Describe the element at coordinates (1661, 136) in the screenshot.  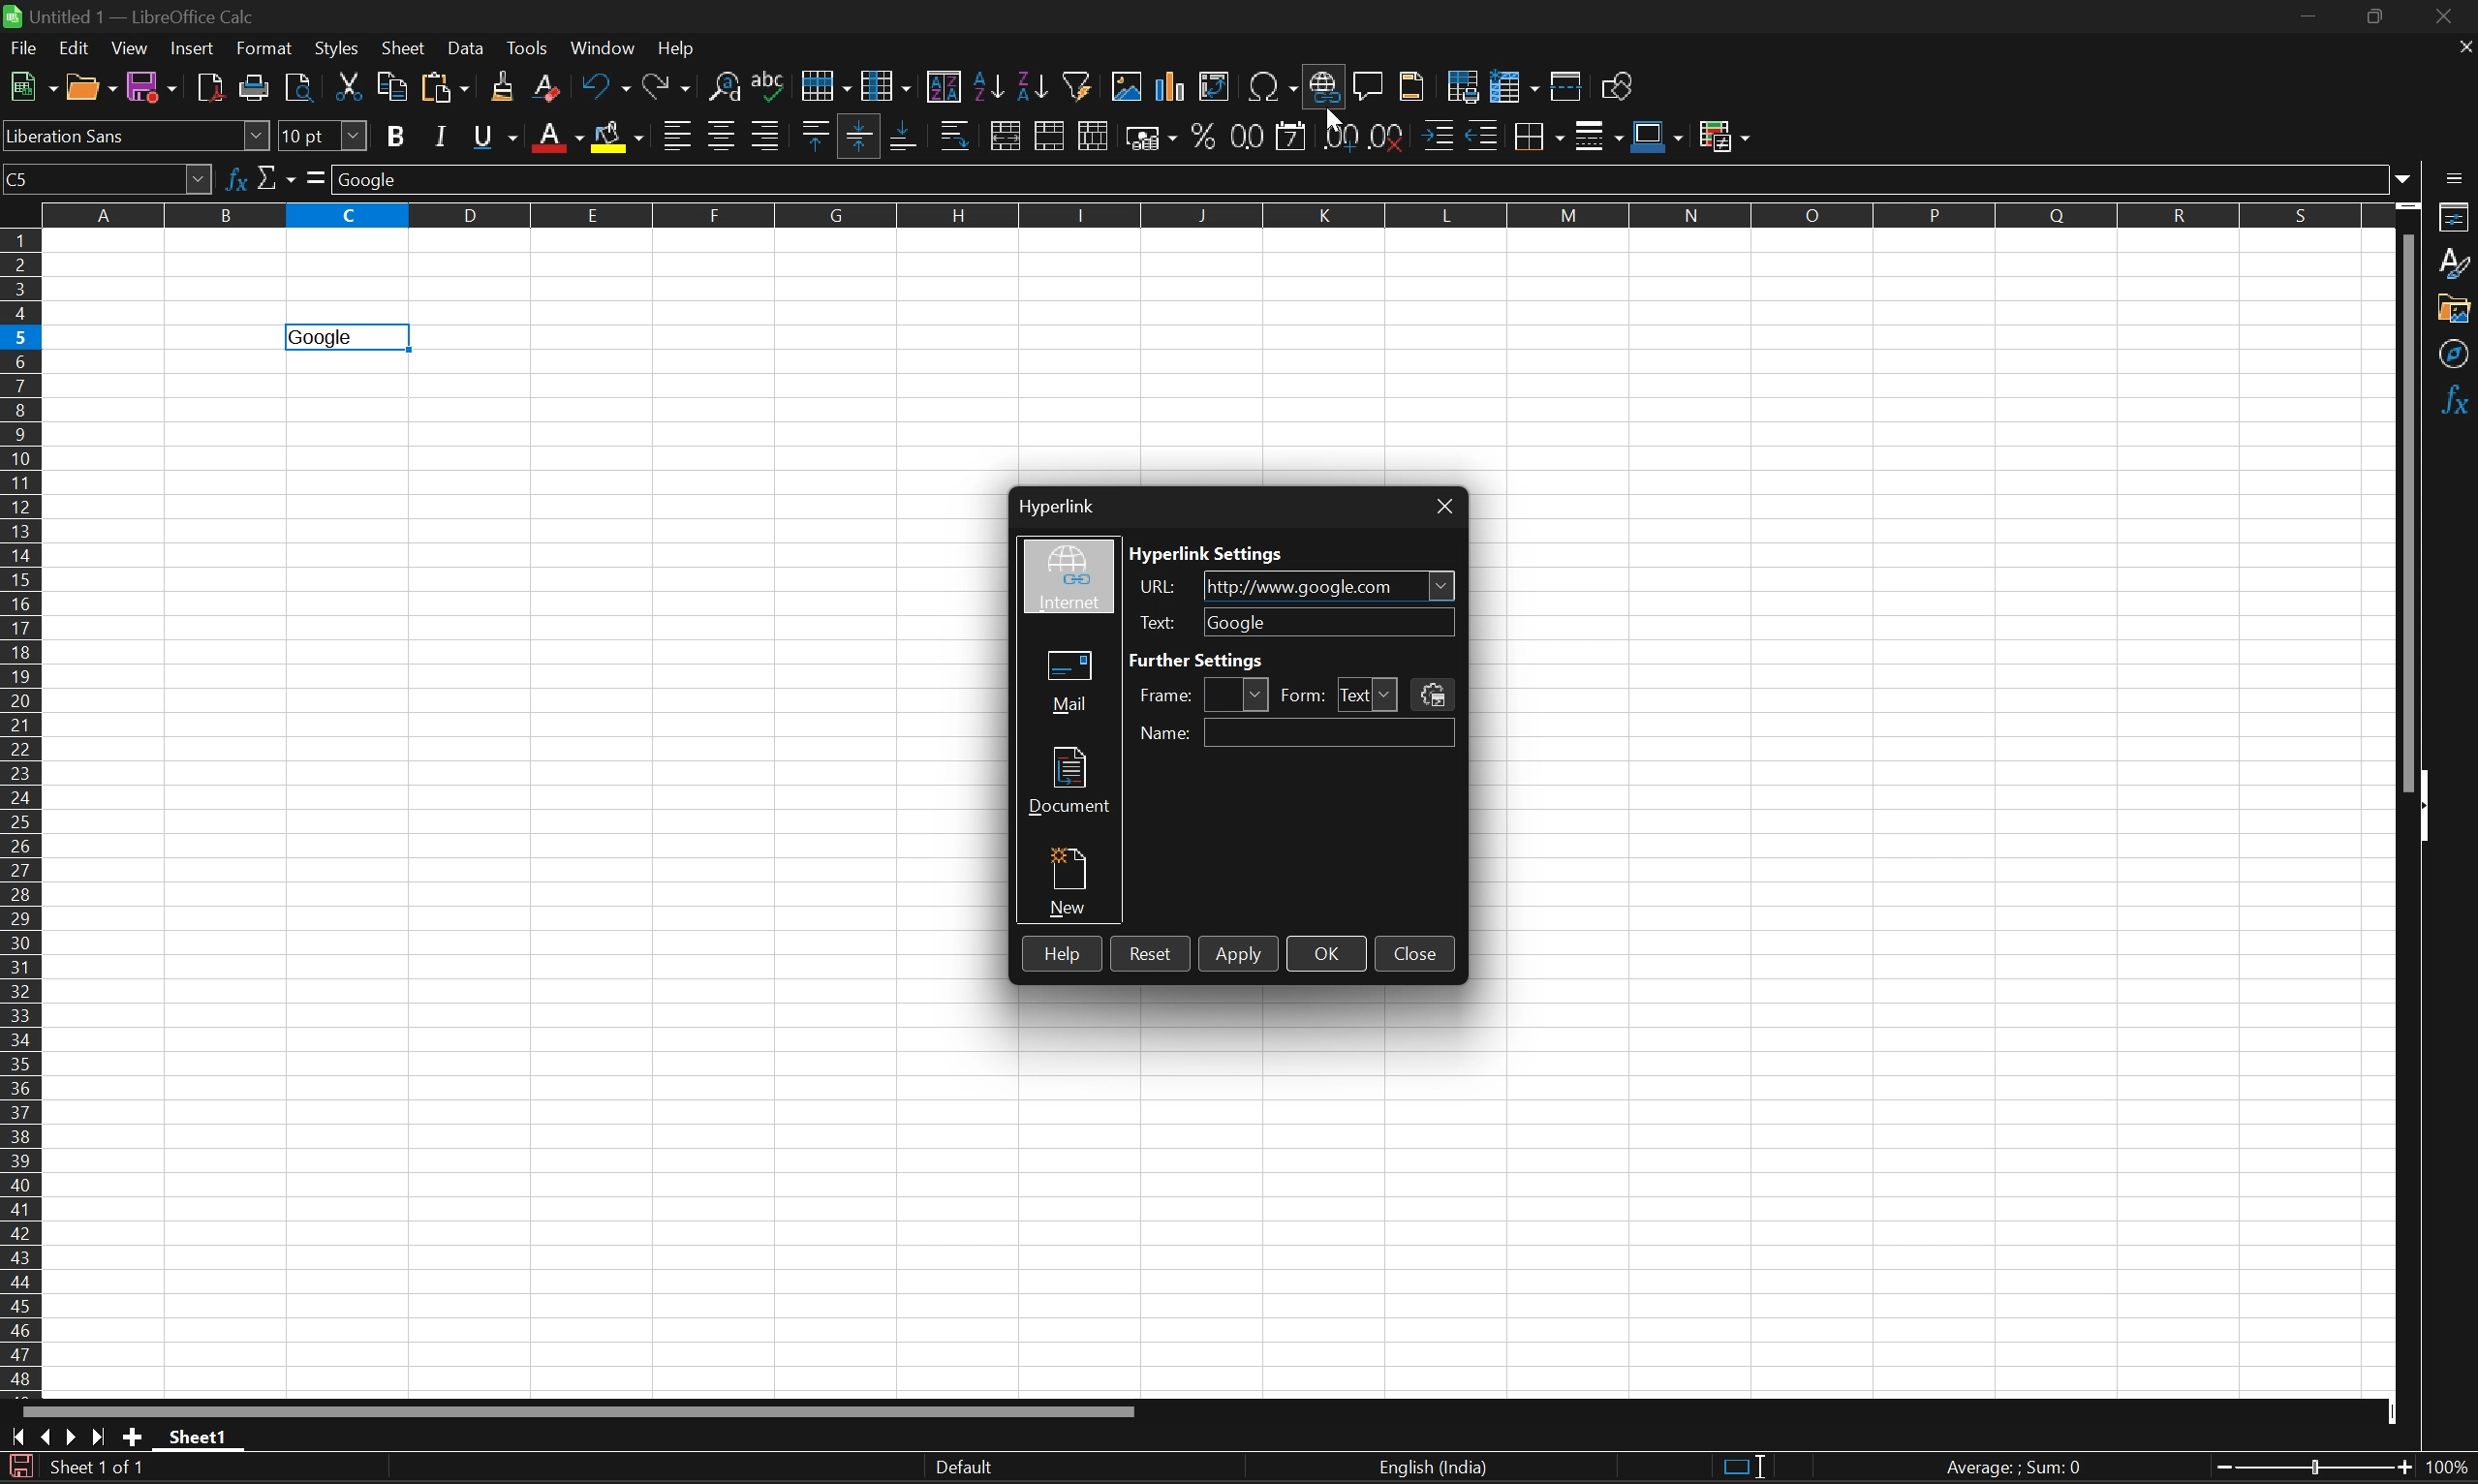
I see `Border color (Blue)` at that location.